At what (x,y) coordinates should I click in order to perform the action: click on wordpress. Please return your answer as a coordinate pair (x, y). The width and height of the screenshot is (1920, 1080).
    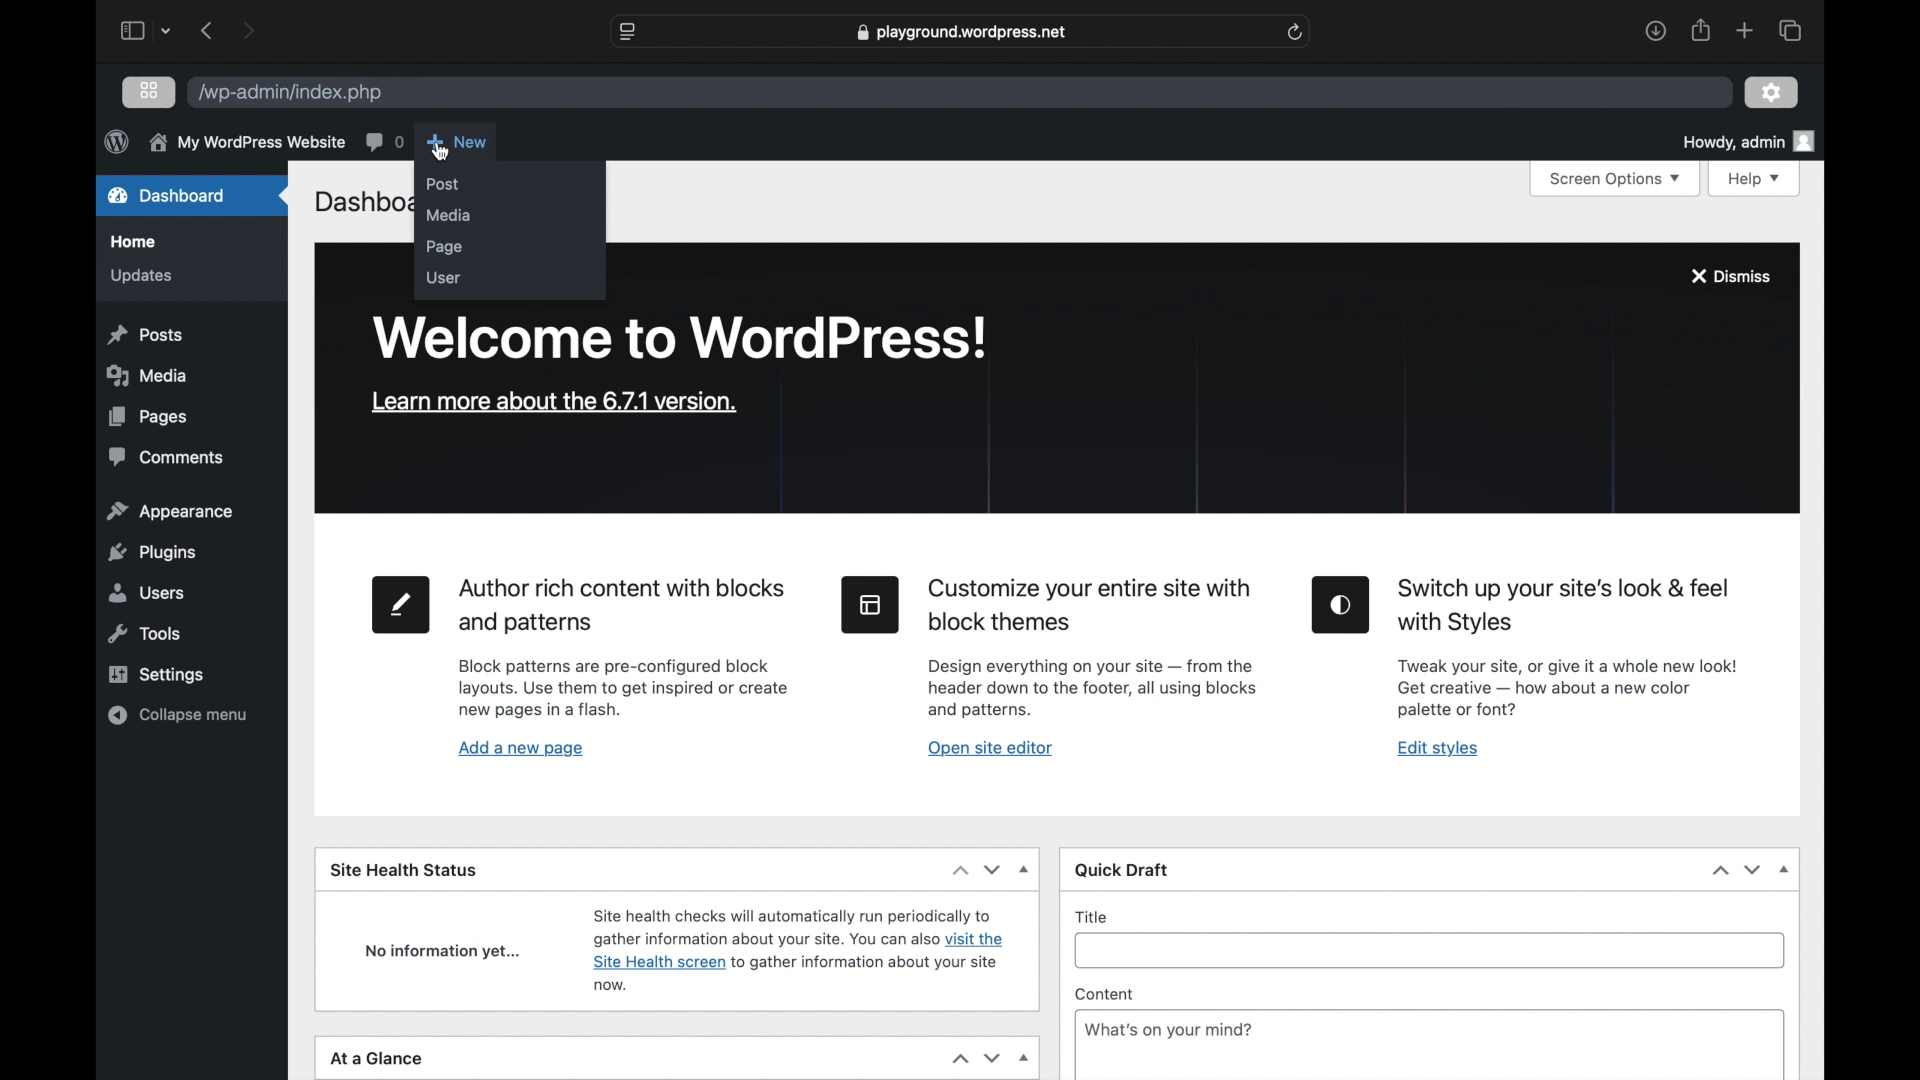
    Looking at the image, I should click on (116, 143).